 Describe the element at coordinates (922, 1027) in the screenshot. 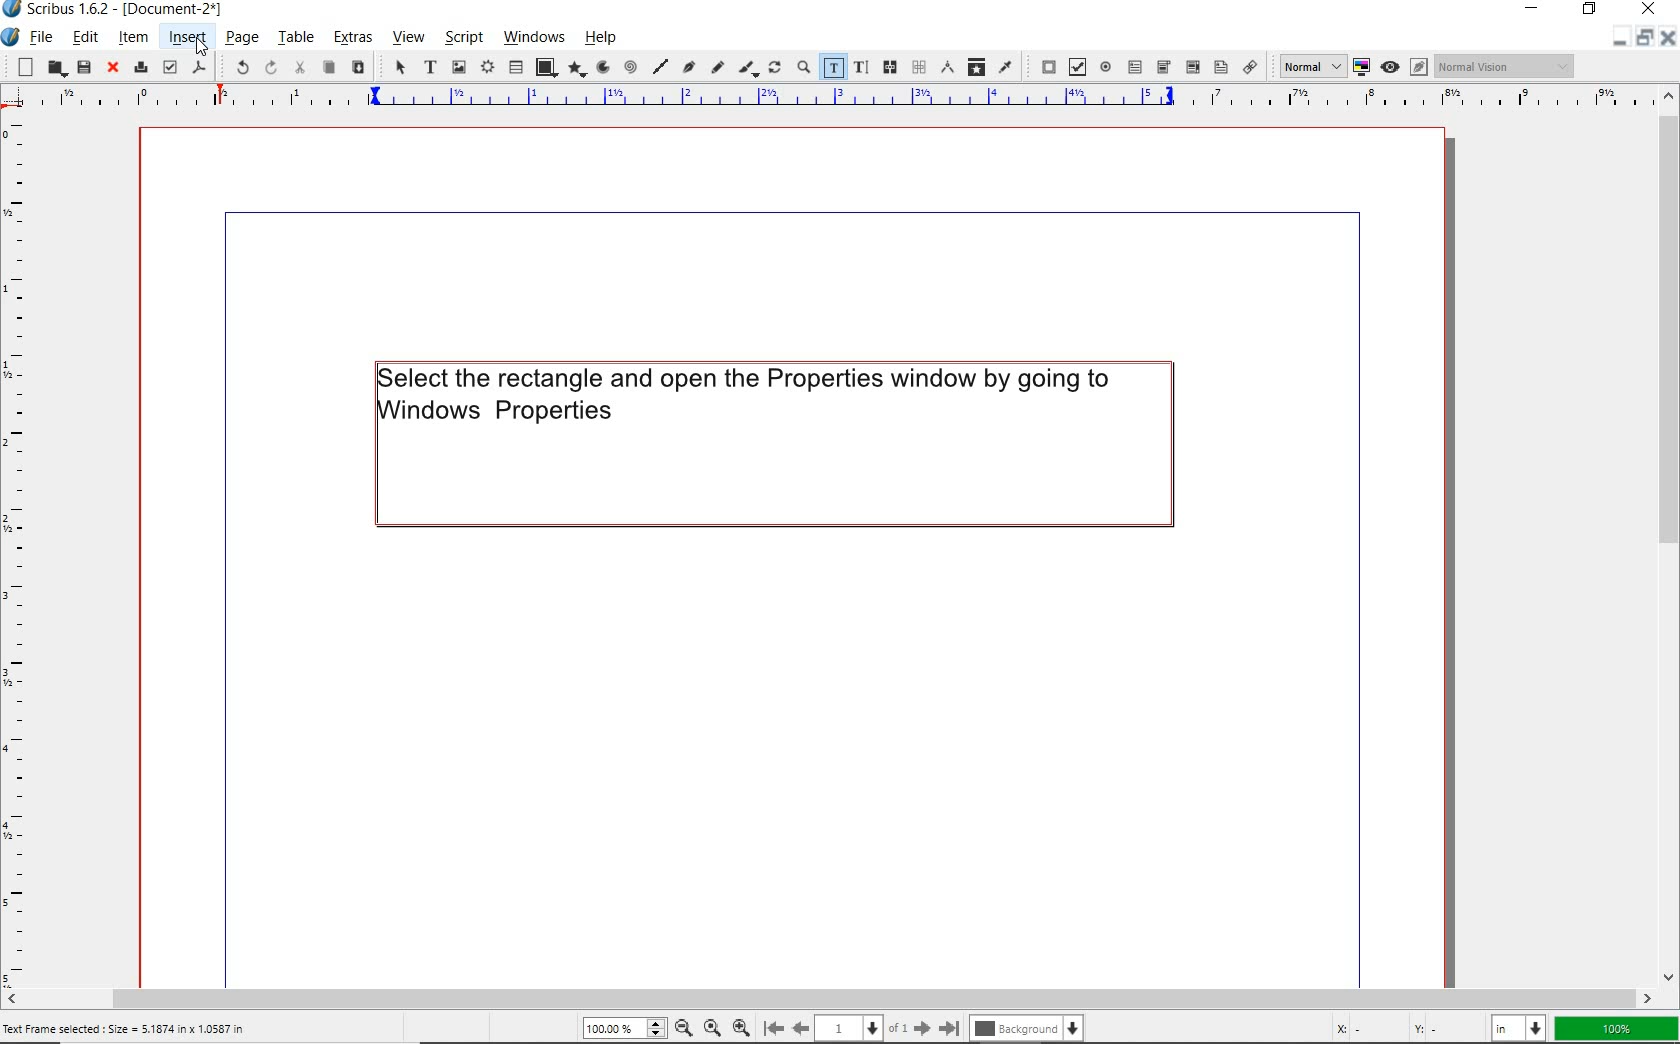

I see `go to next page` at that location.